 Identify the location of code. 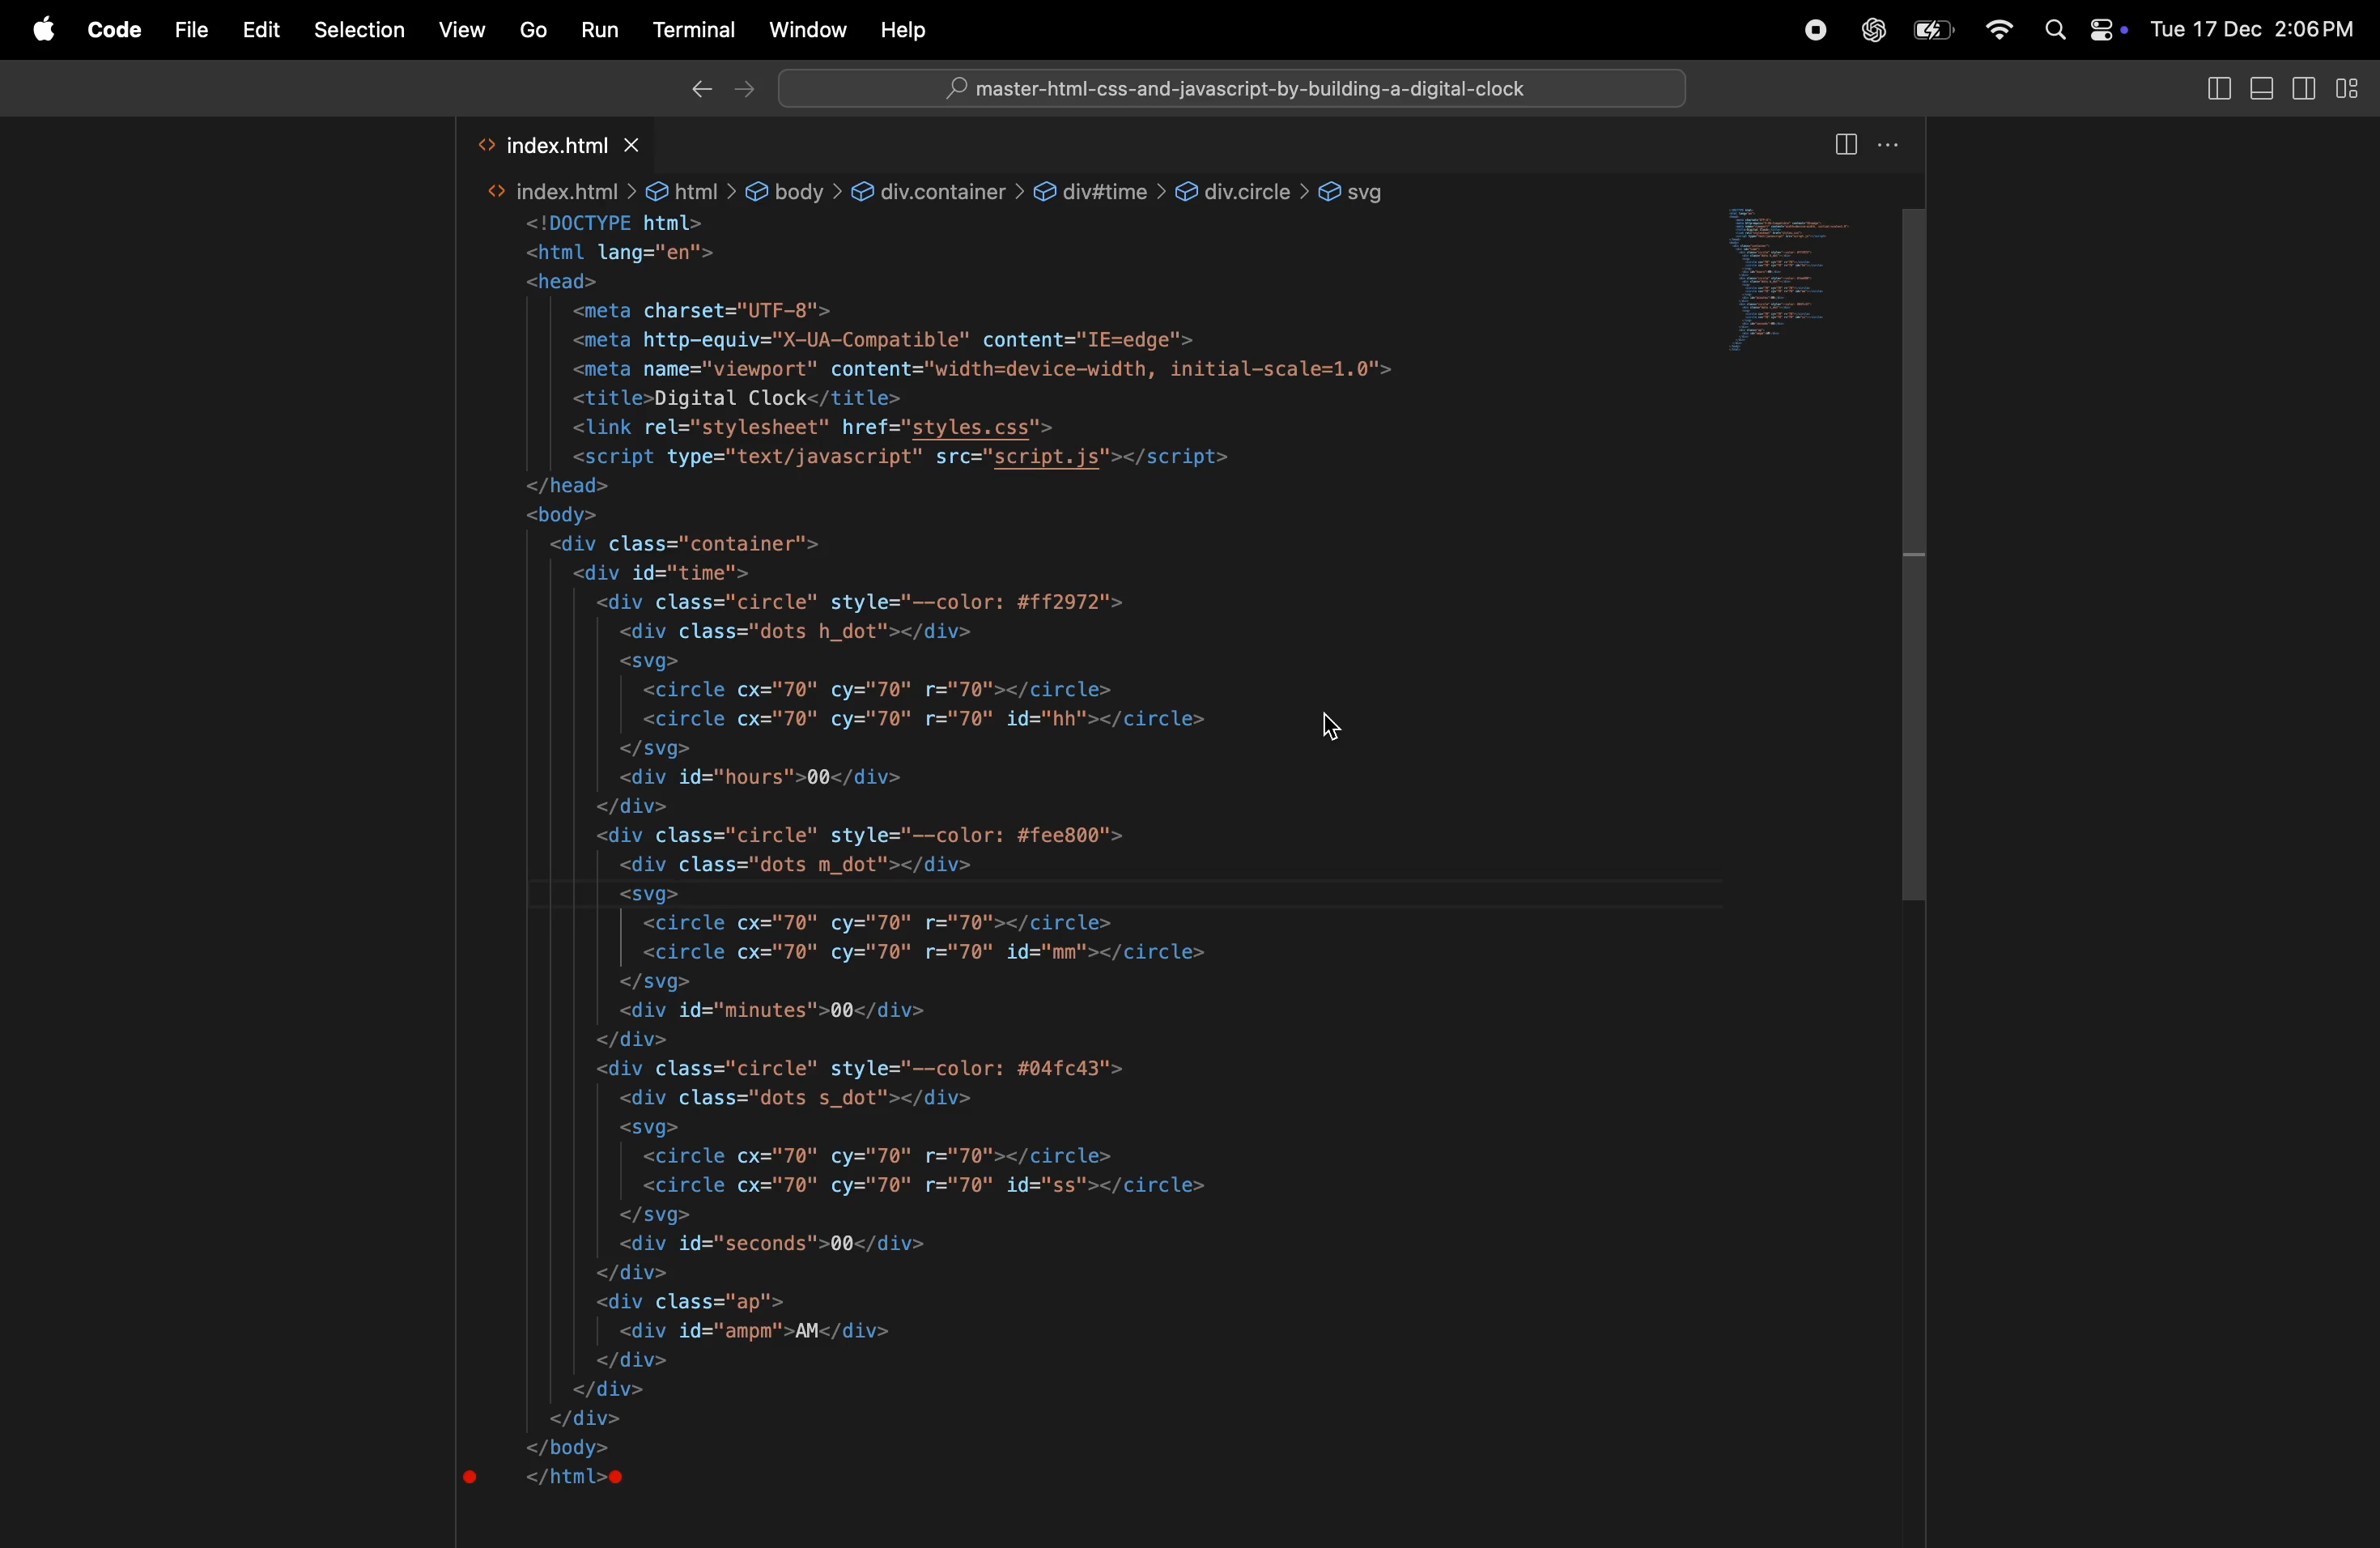
(115, 30).